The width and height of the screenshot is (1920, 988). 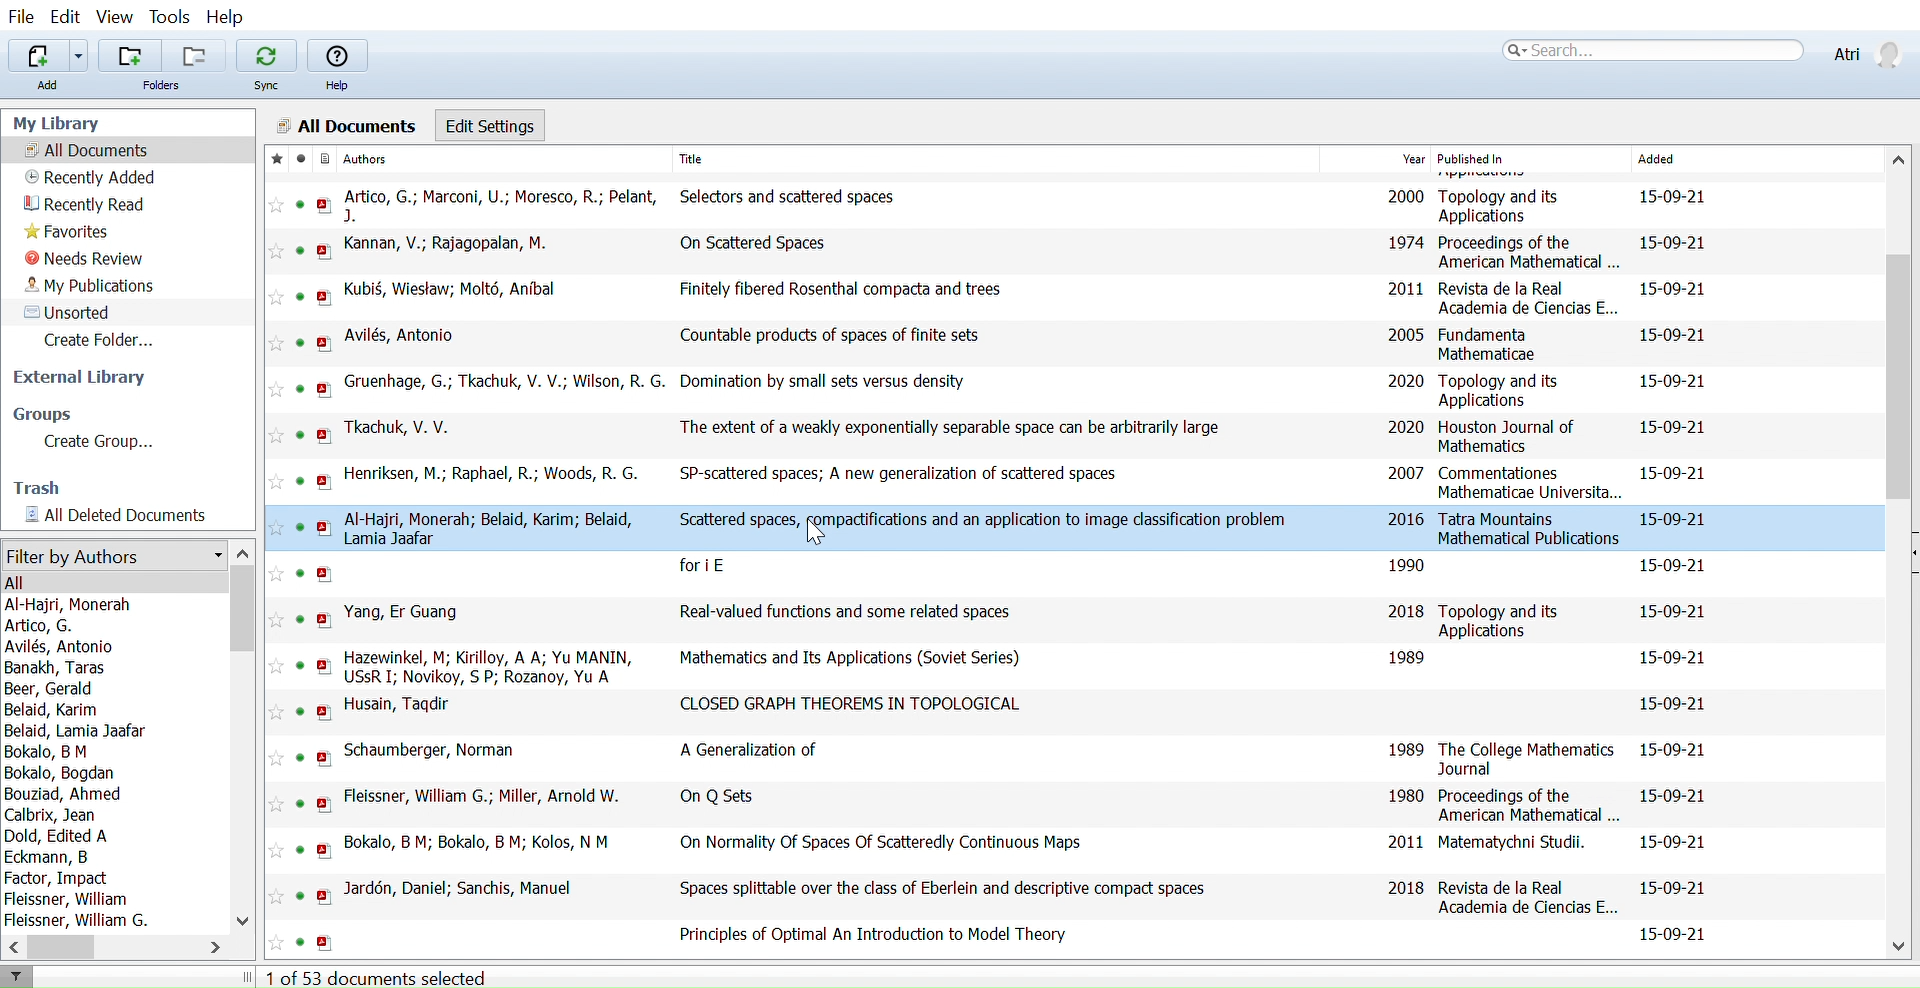 What do you see at coordinates (819, 532) in the screenshot?
I see `cursor` at bounding box center [819, 532].